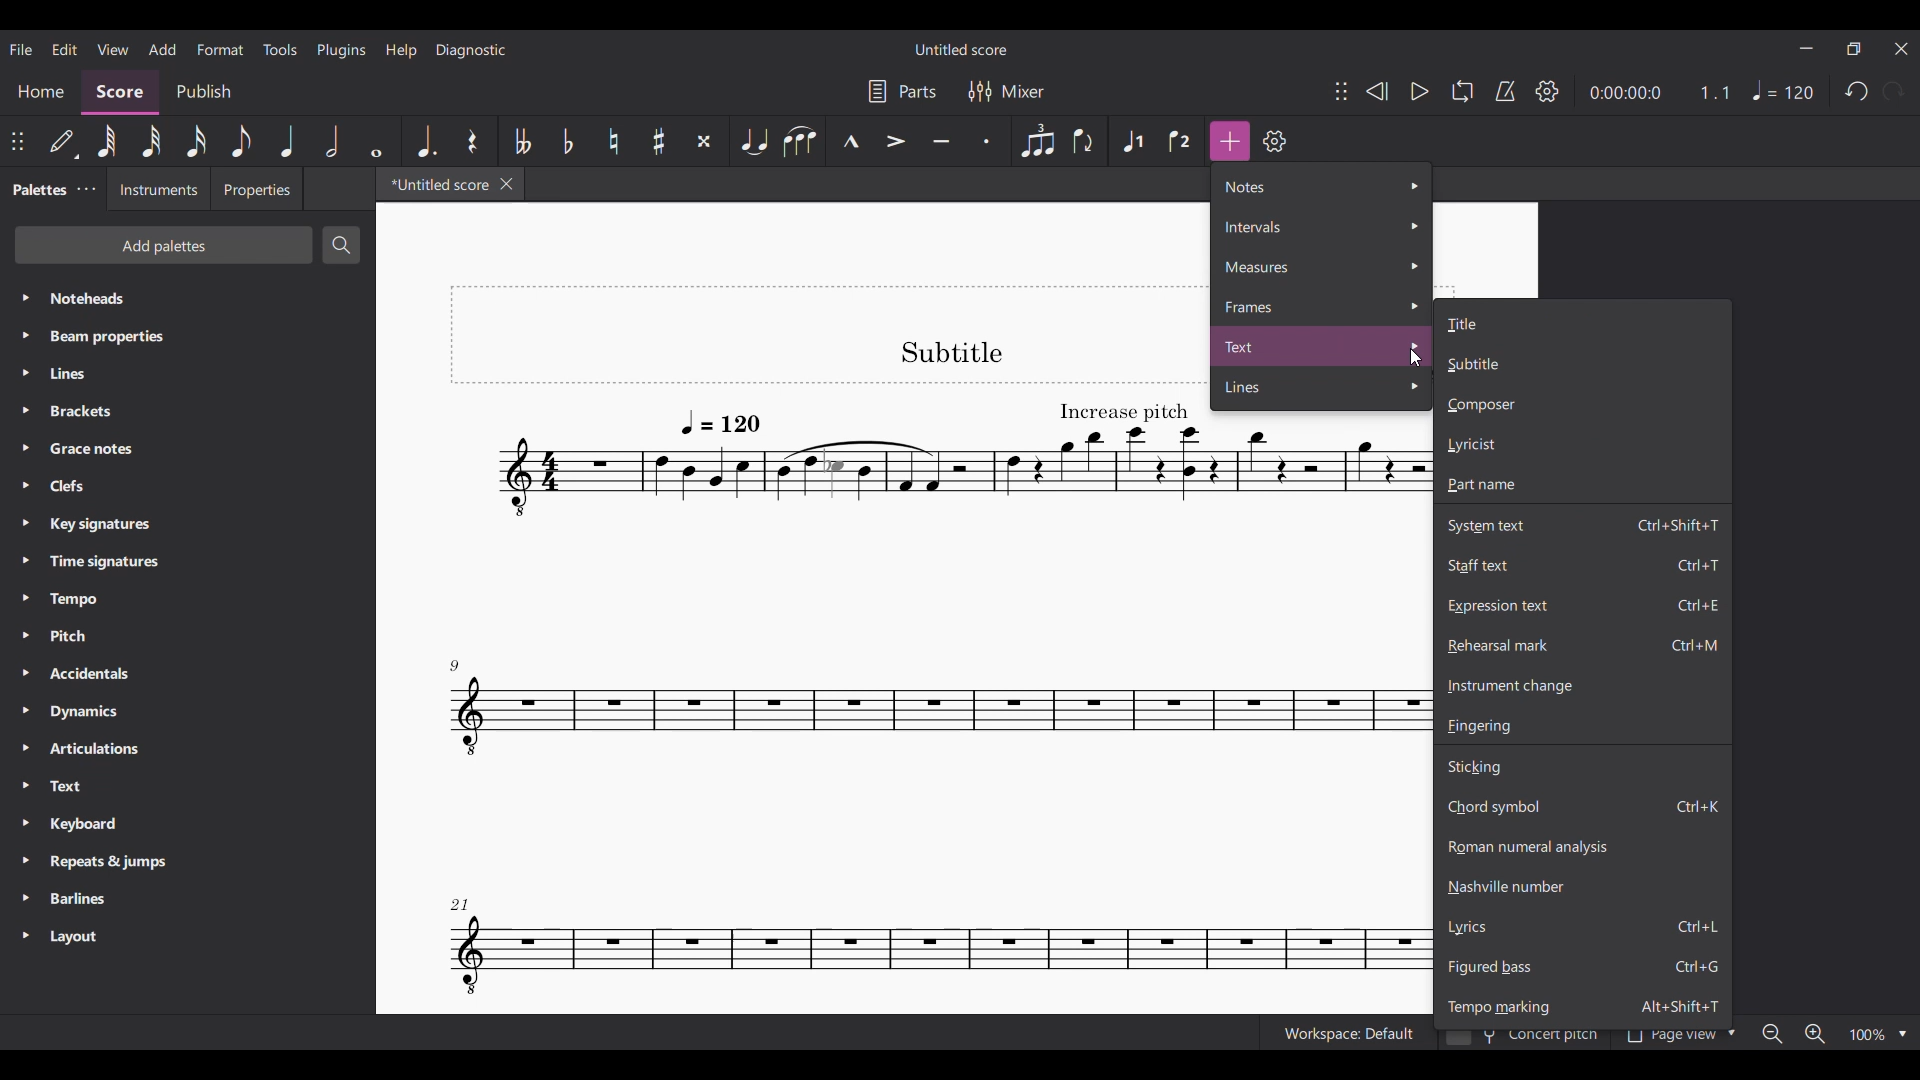 The height and width of the screenshot is (1080, 1920). What do you see at coordinates (187, 599) in the screenshot?
I see `Tempo` at bounding box center [187, 599].